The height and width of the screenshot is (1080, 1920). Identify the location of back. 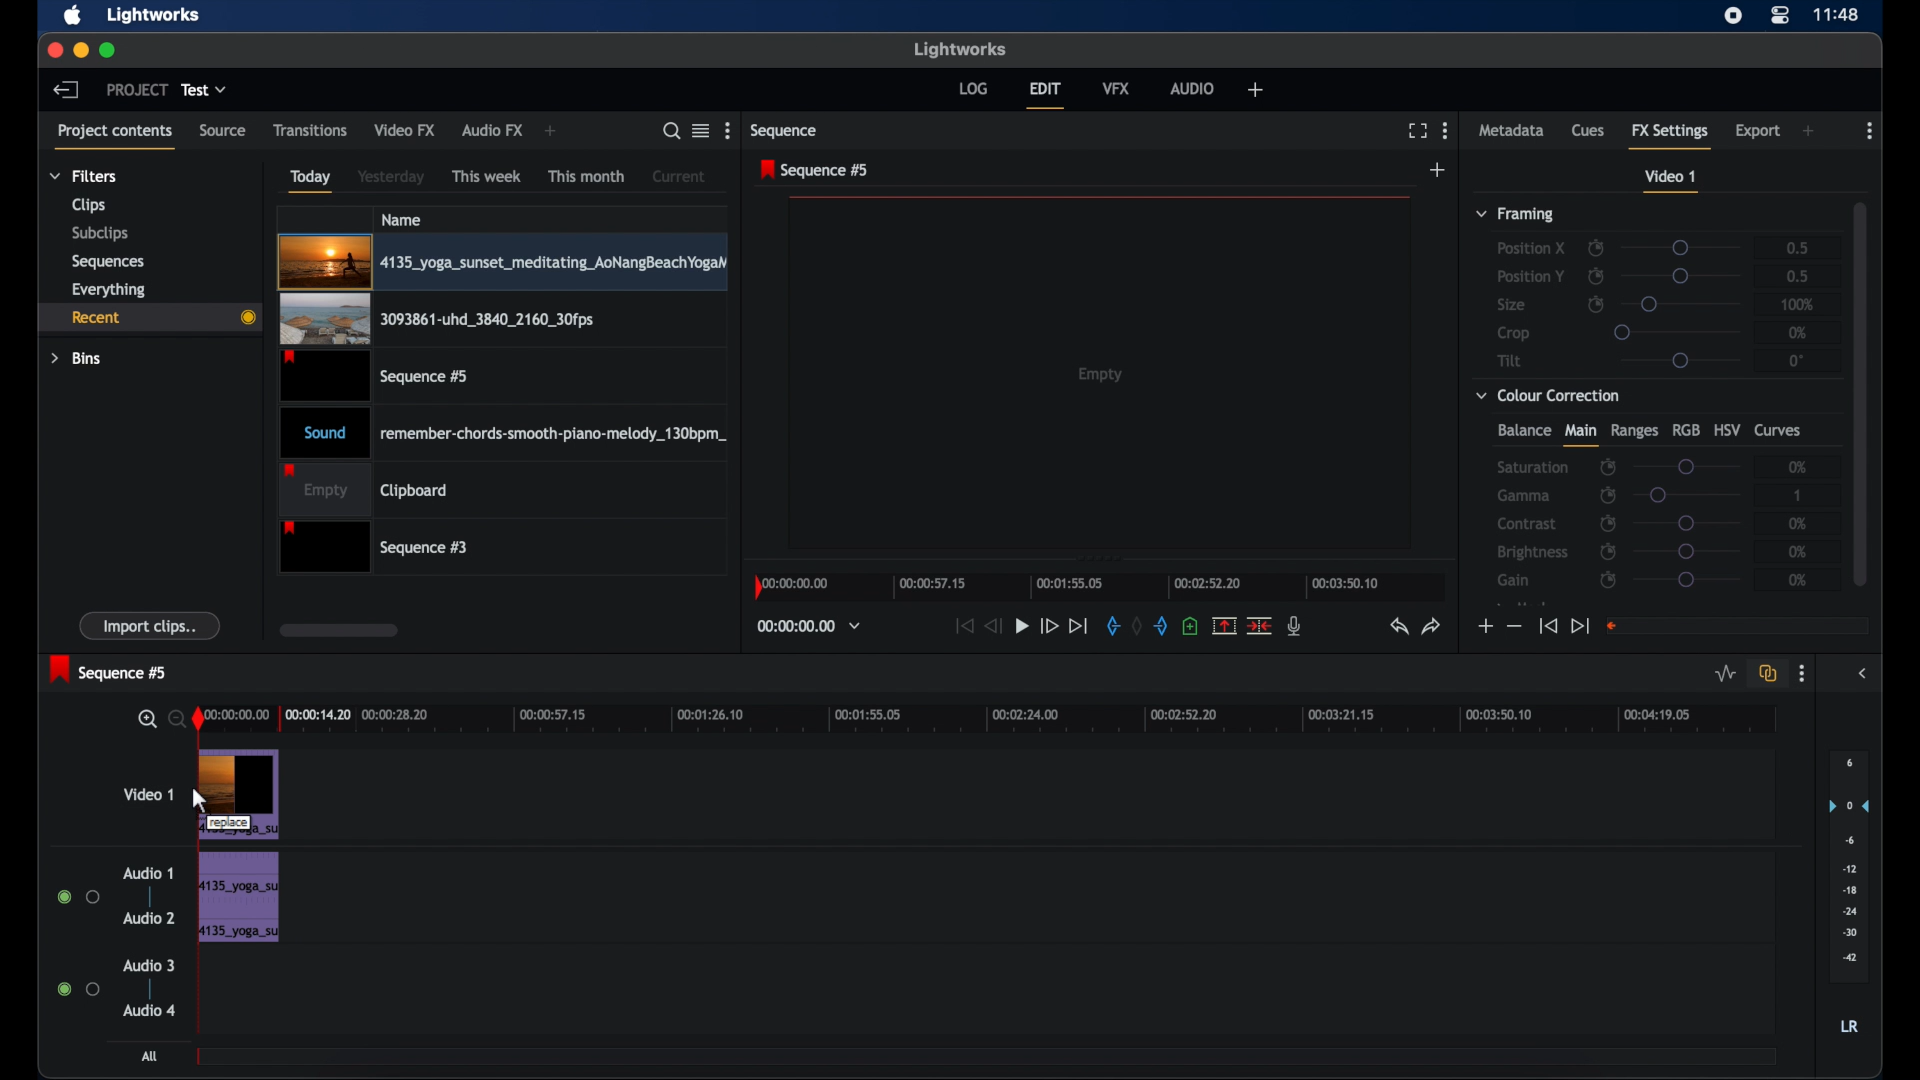
(66, 89).